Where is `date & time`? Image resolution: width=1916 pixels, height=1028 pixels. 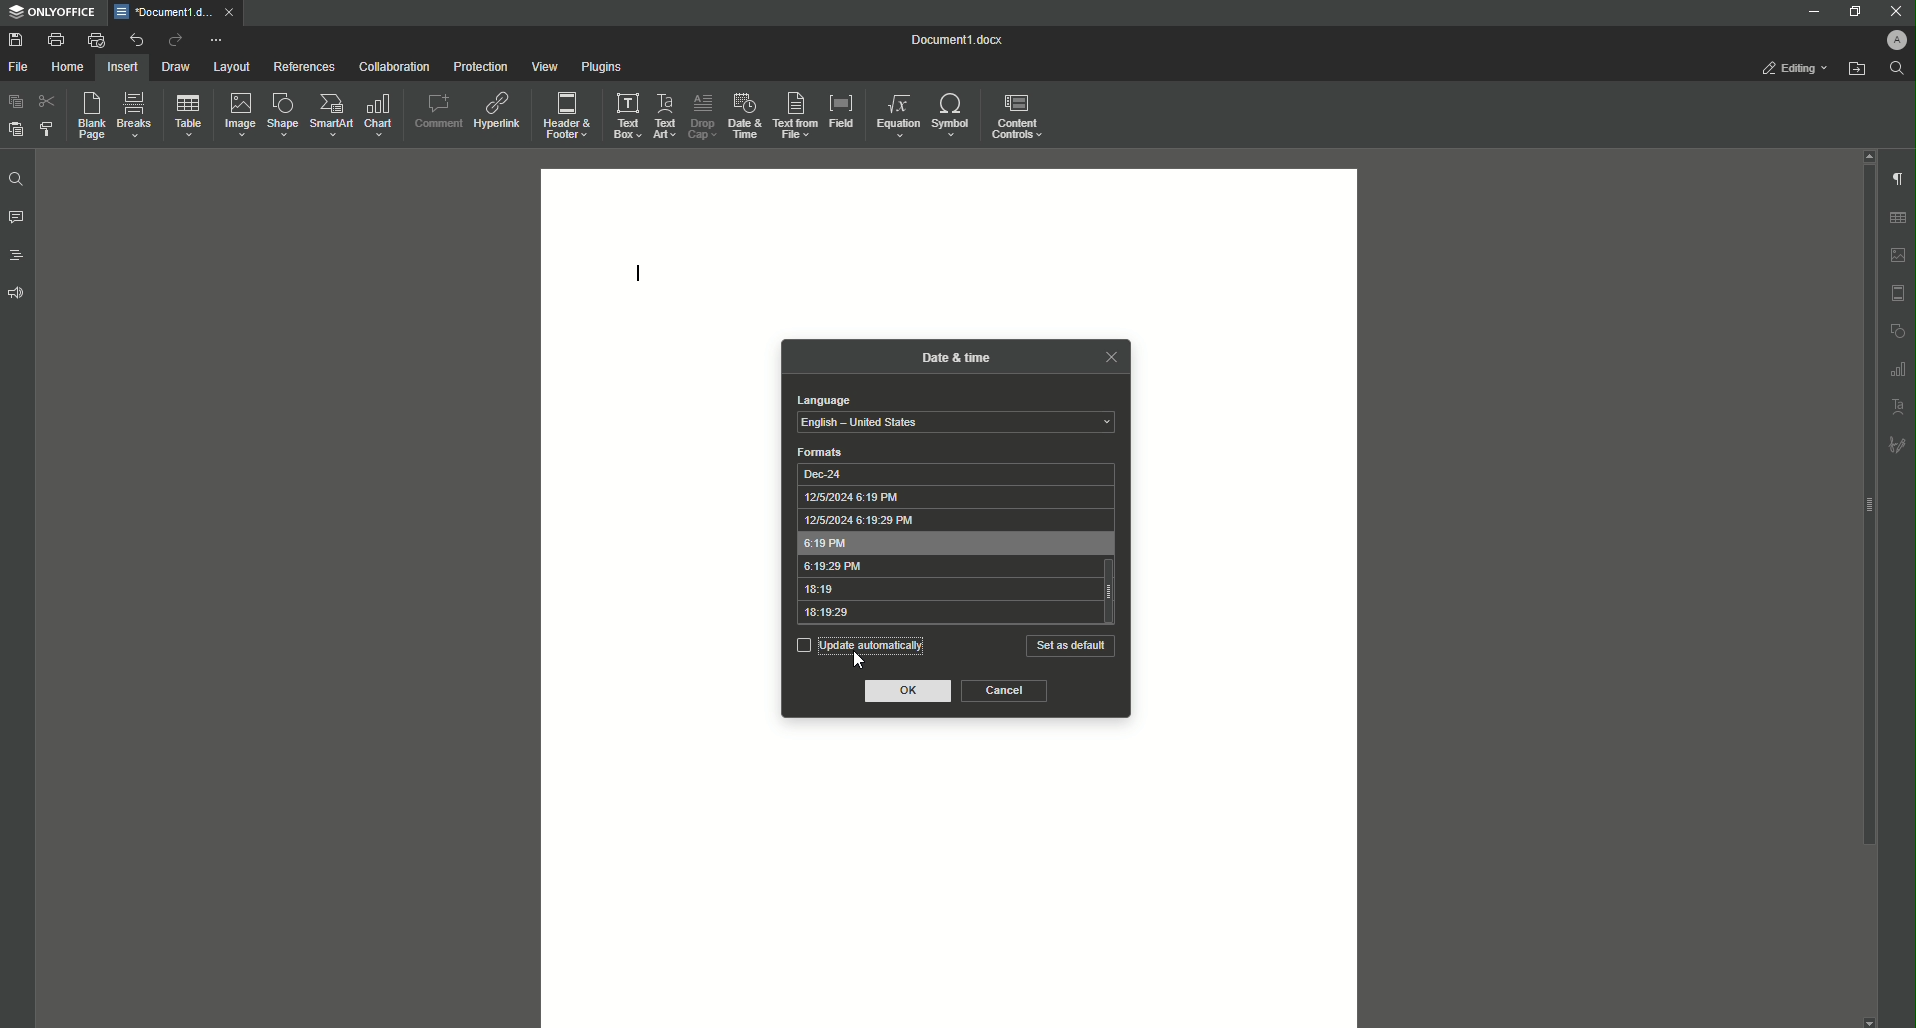 date & time is located at coordinates (957, 355).